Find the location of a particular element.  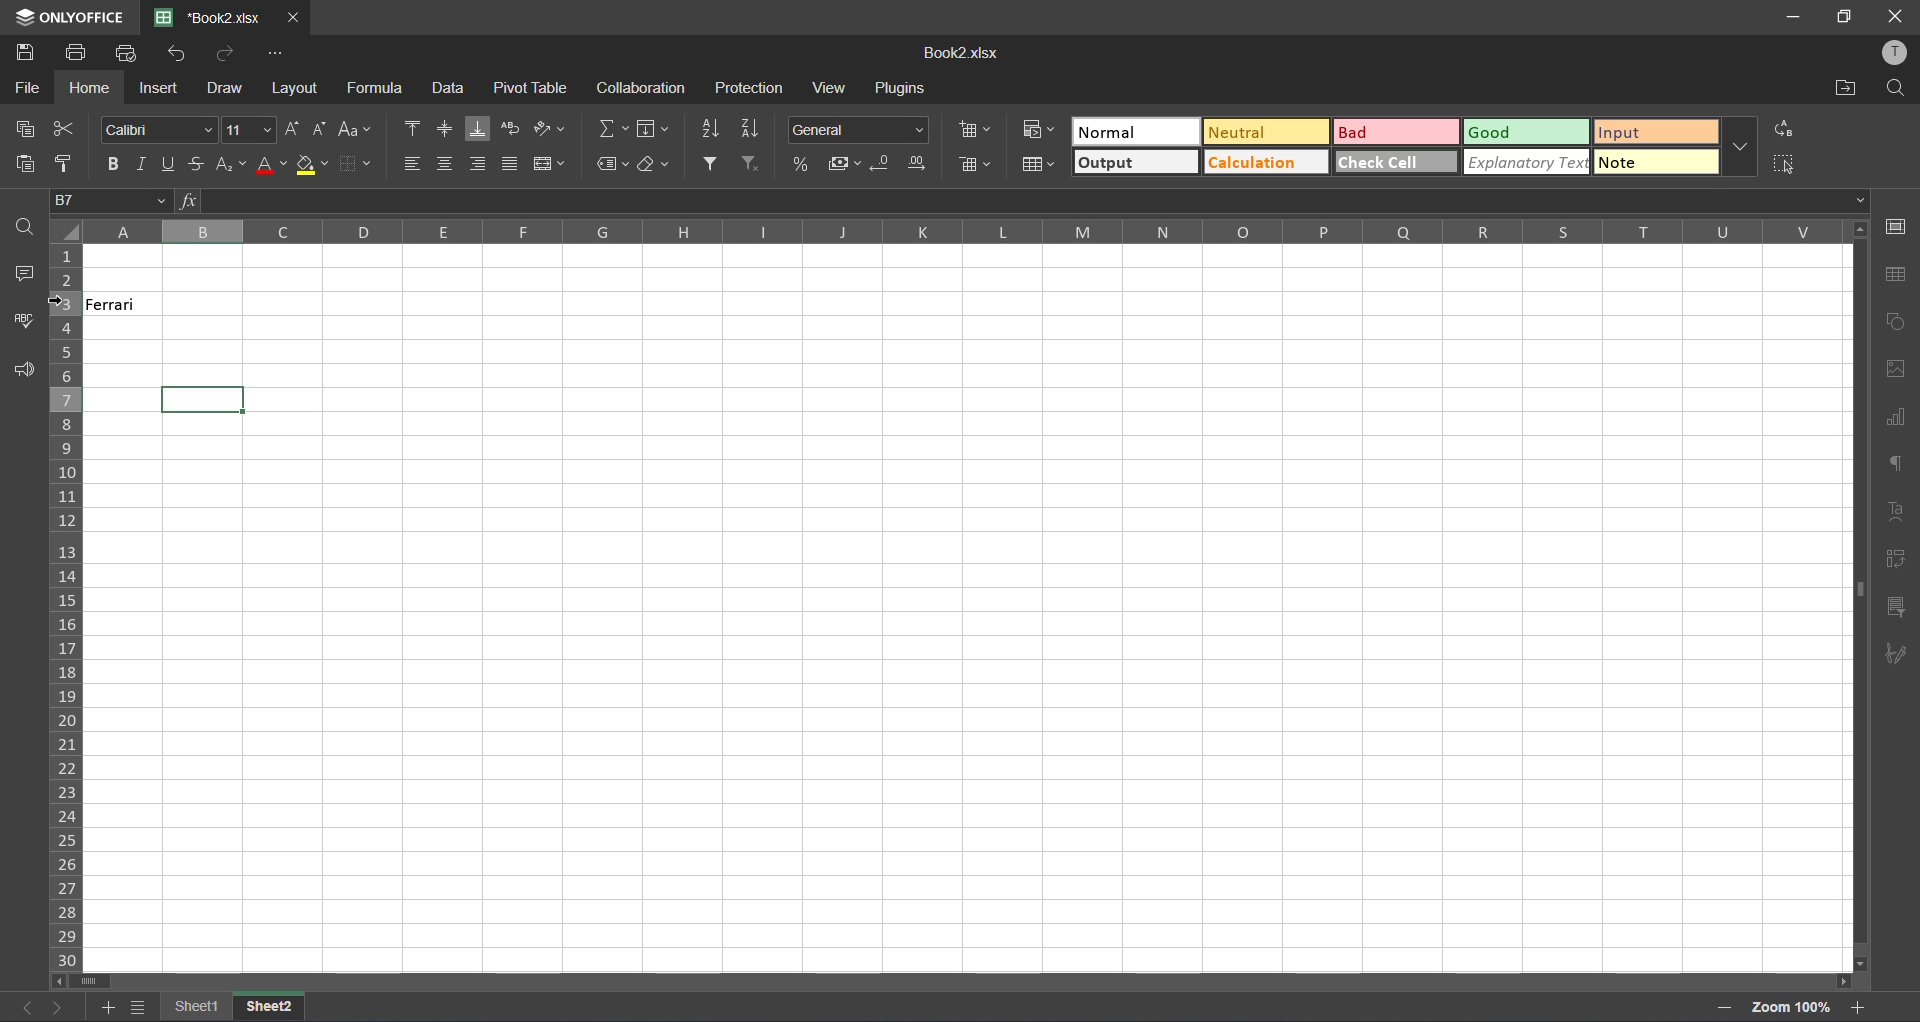

increment size is located at coordinates (291, 130).